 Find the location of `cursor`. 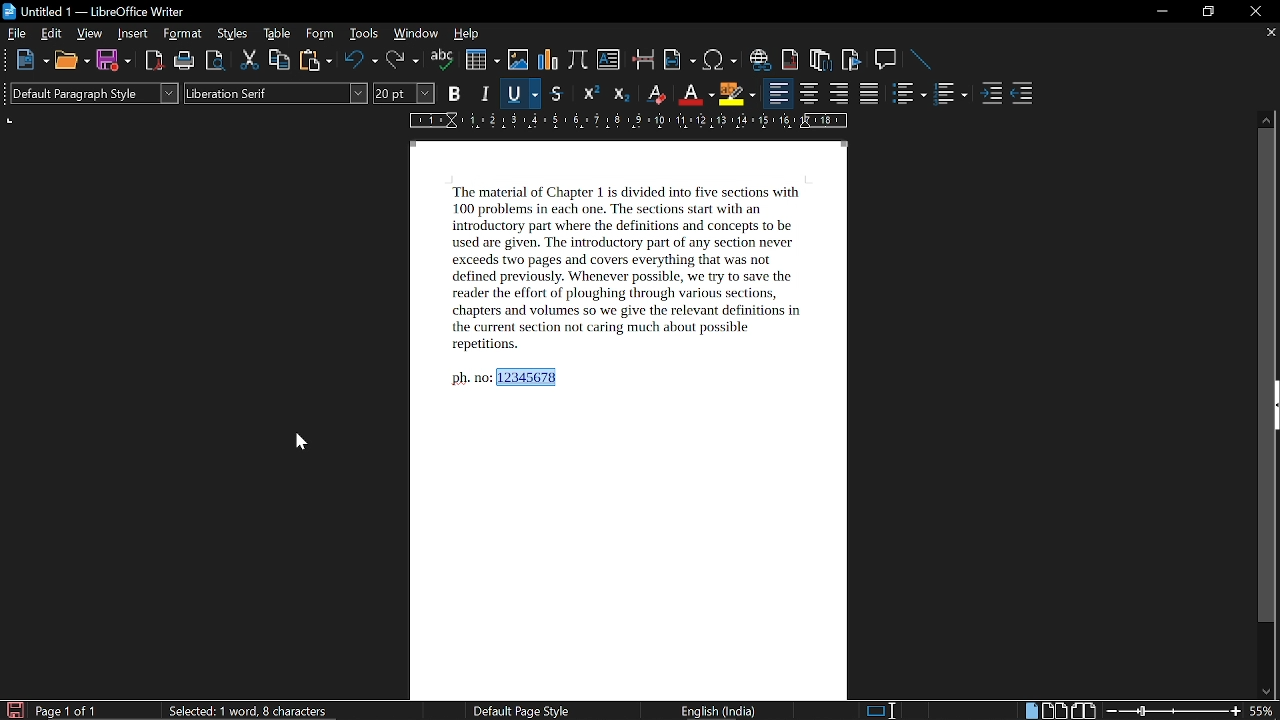

cursor is located at coordinates (298, 441).